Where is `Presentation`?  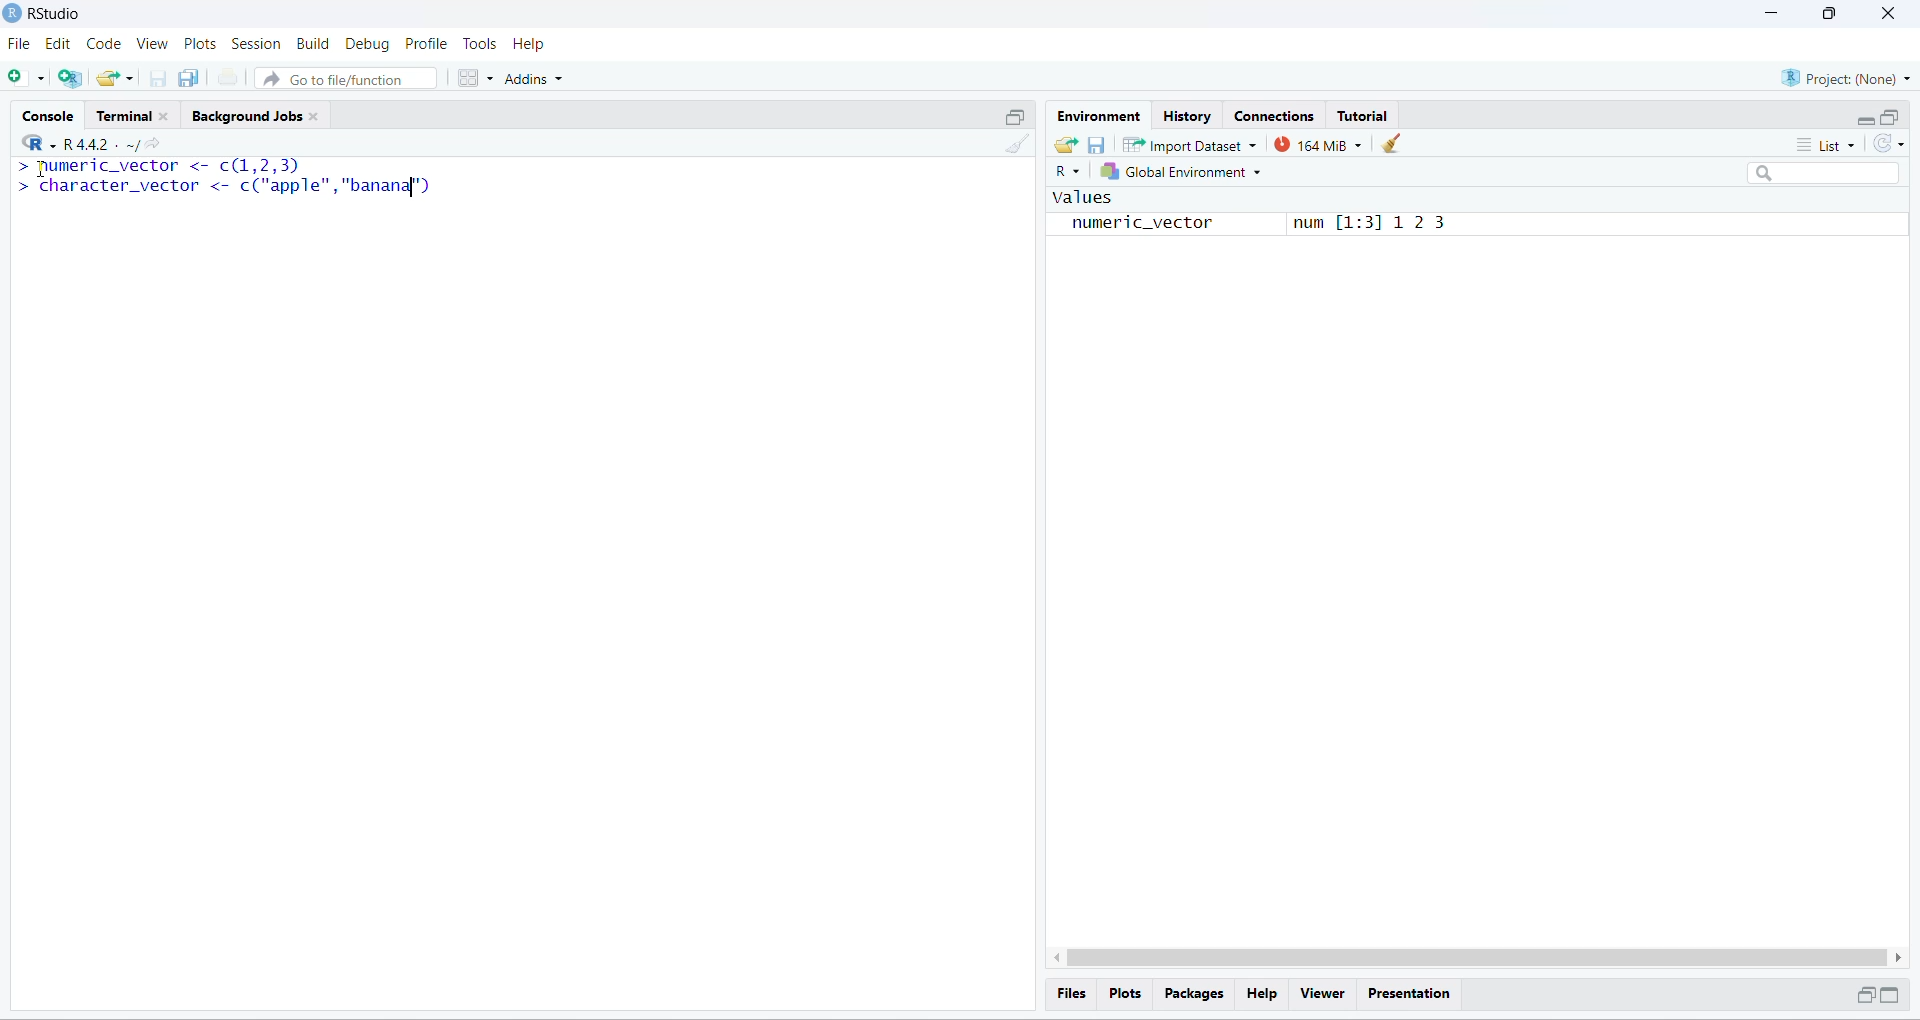 Presentation is located at coordinates (1411, 995).